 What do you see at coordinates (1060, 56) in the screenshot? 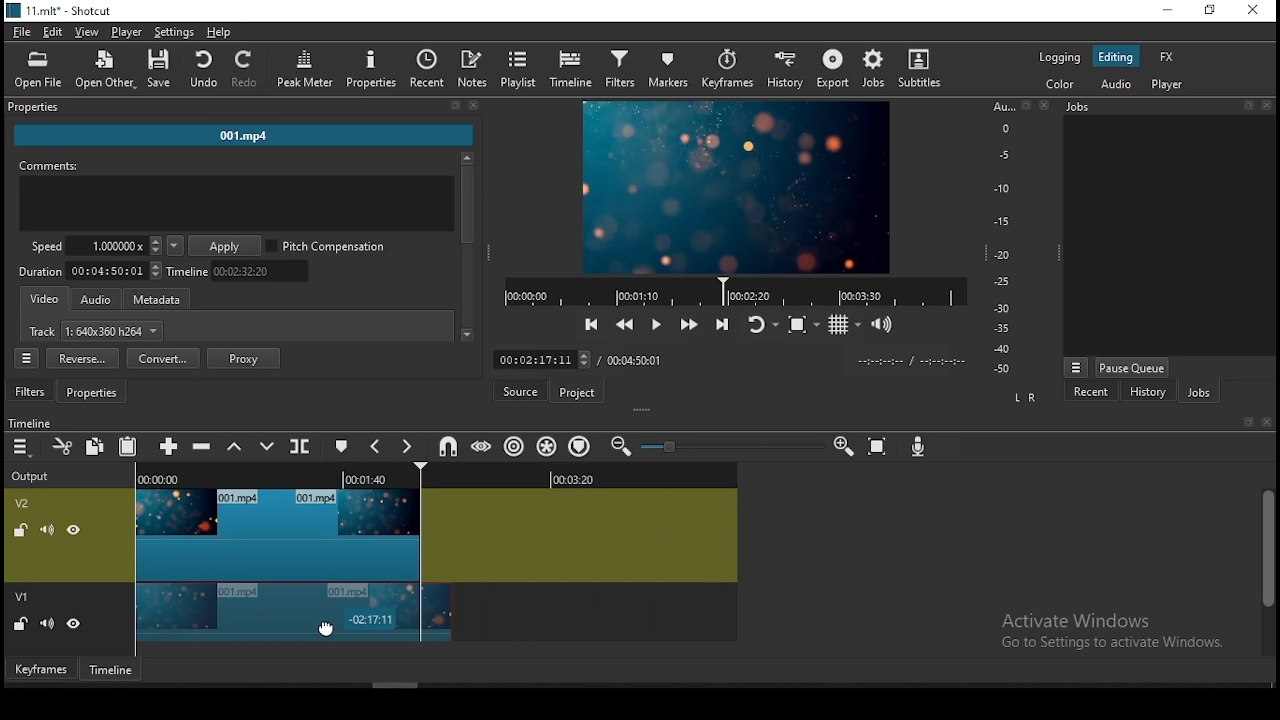
I see `logging` at bounding box center [1060, 56].